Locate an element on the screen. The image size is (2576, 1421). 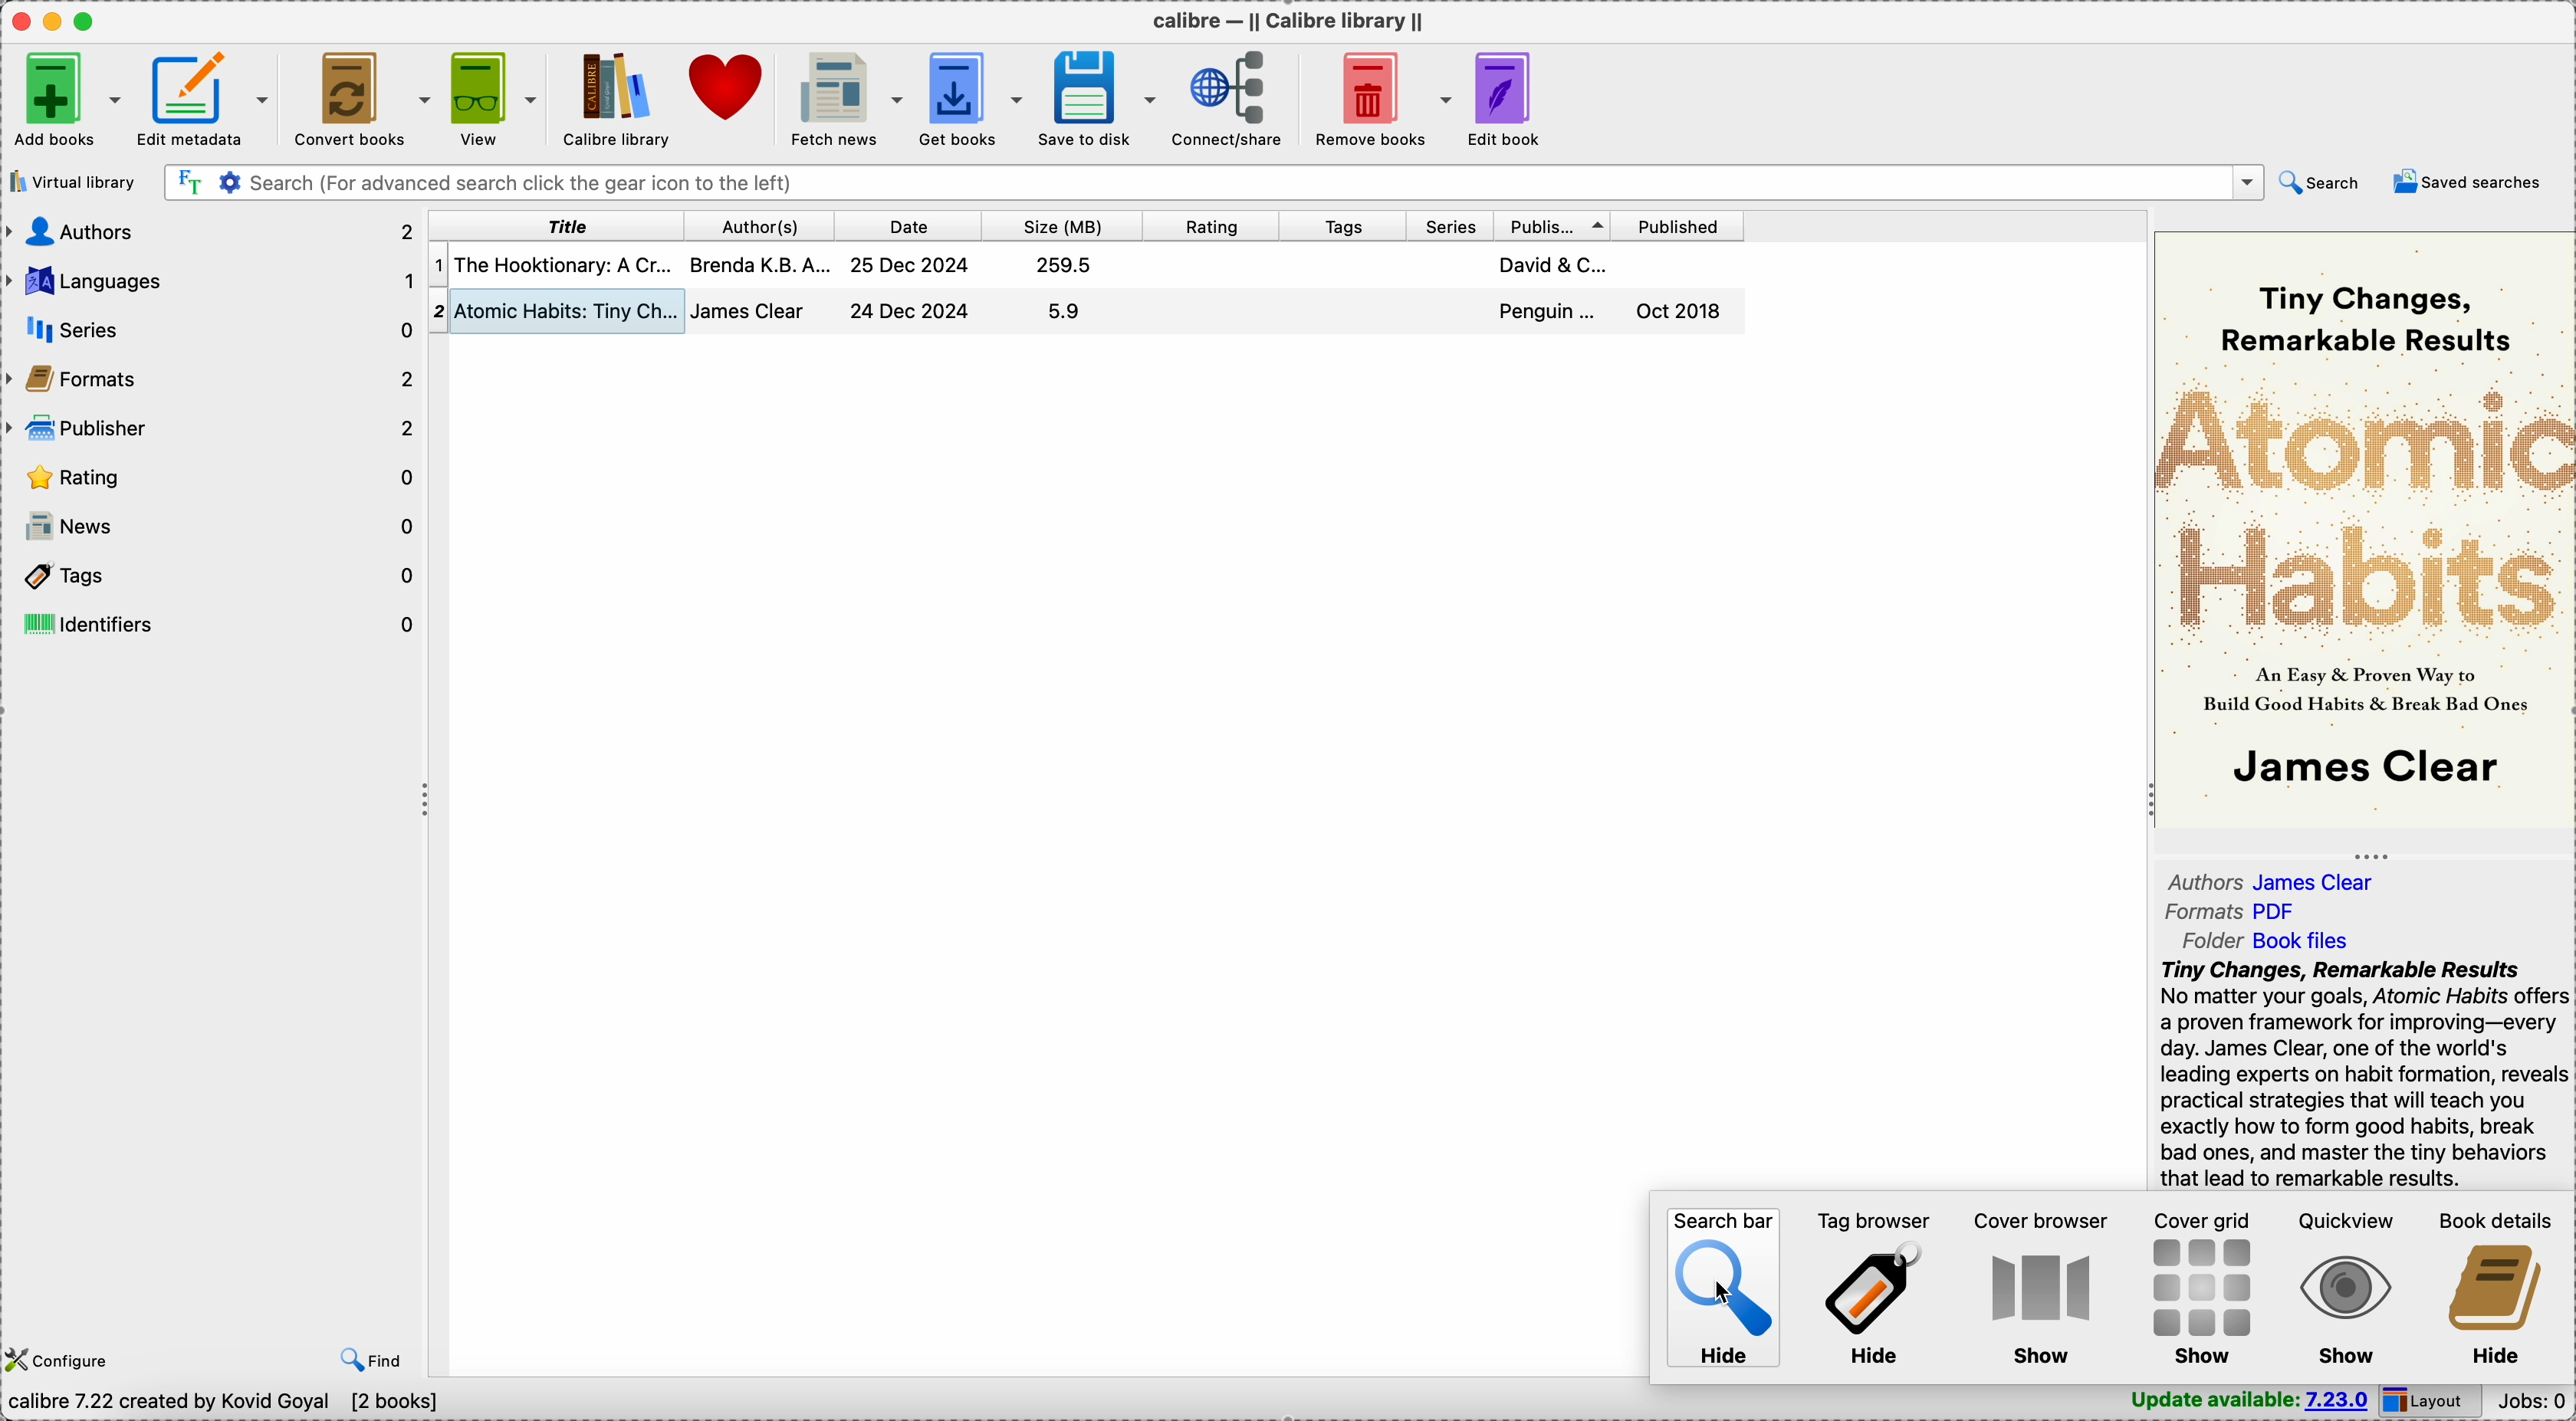
find is located at coordinates (364, 1358).